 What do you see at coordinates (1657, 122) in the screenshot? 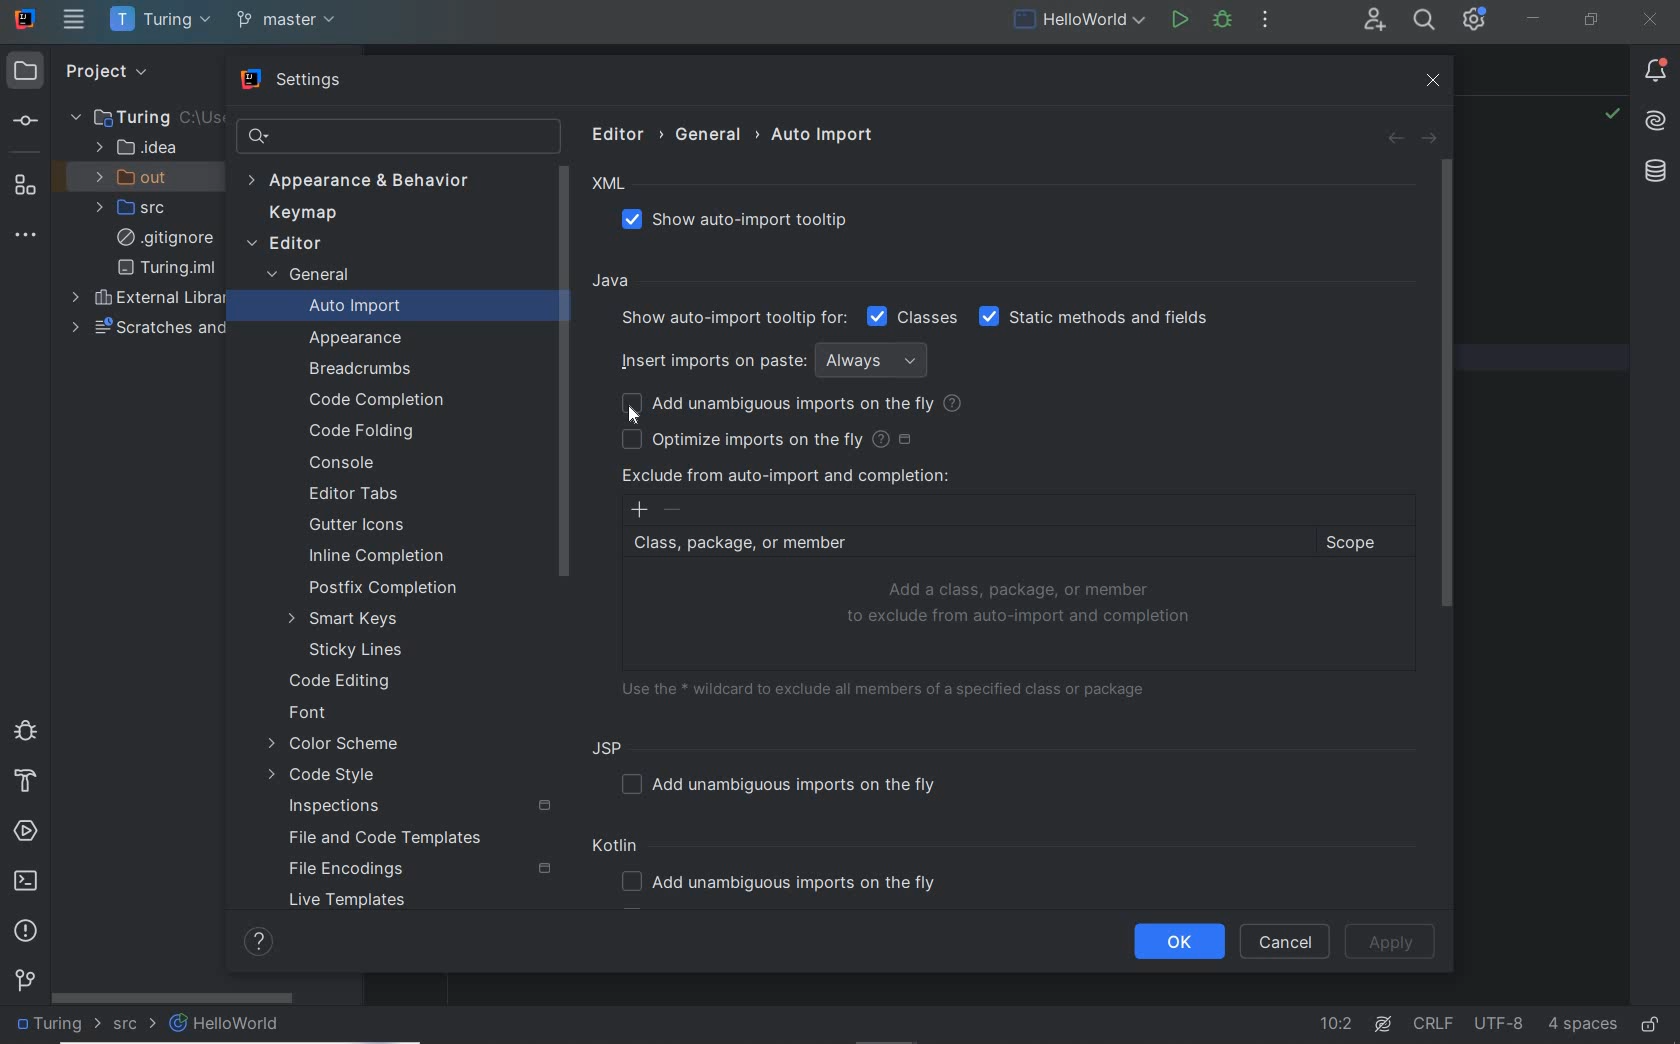
I see `AI Assistant` at bounding box center [1657, 122].